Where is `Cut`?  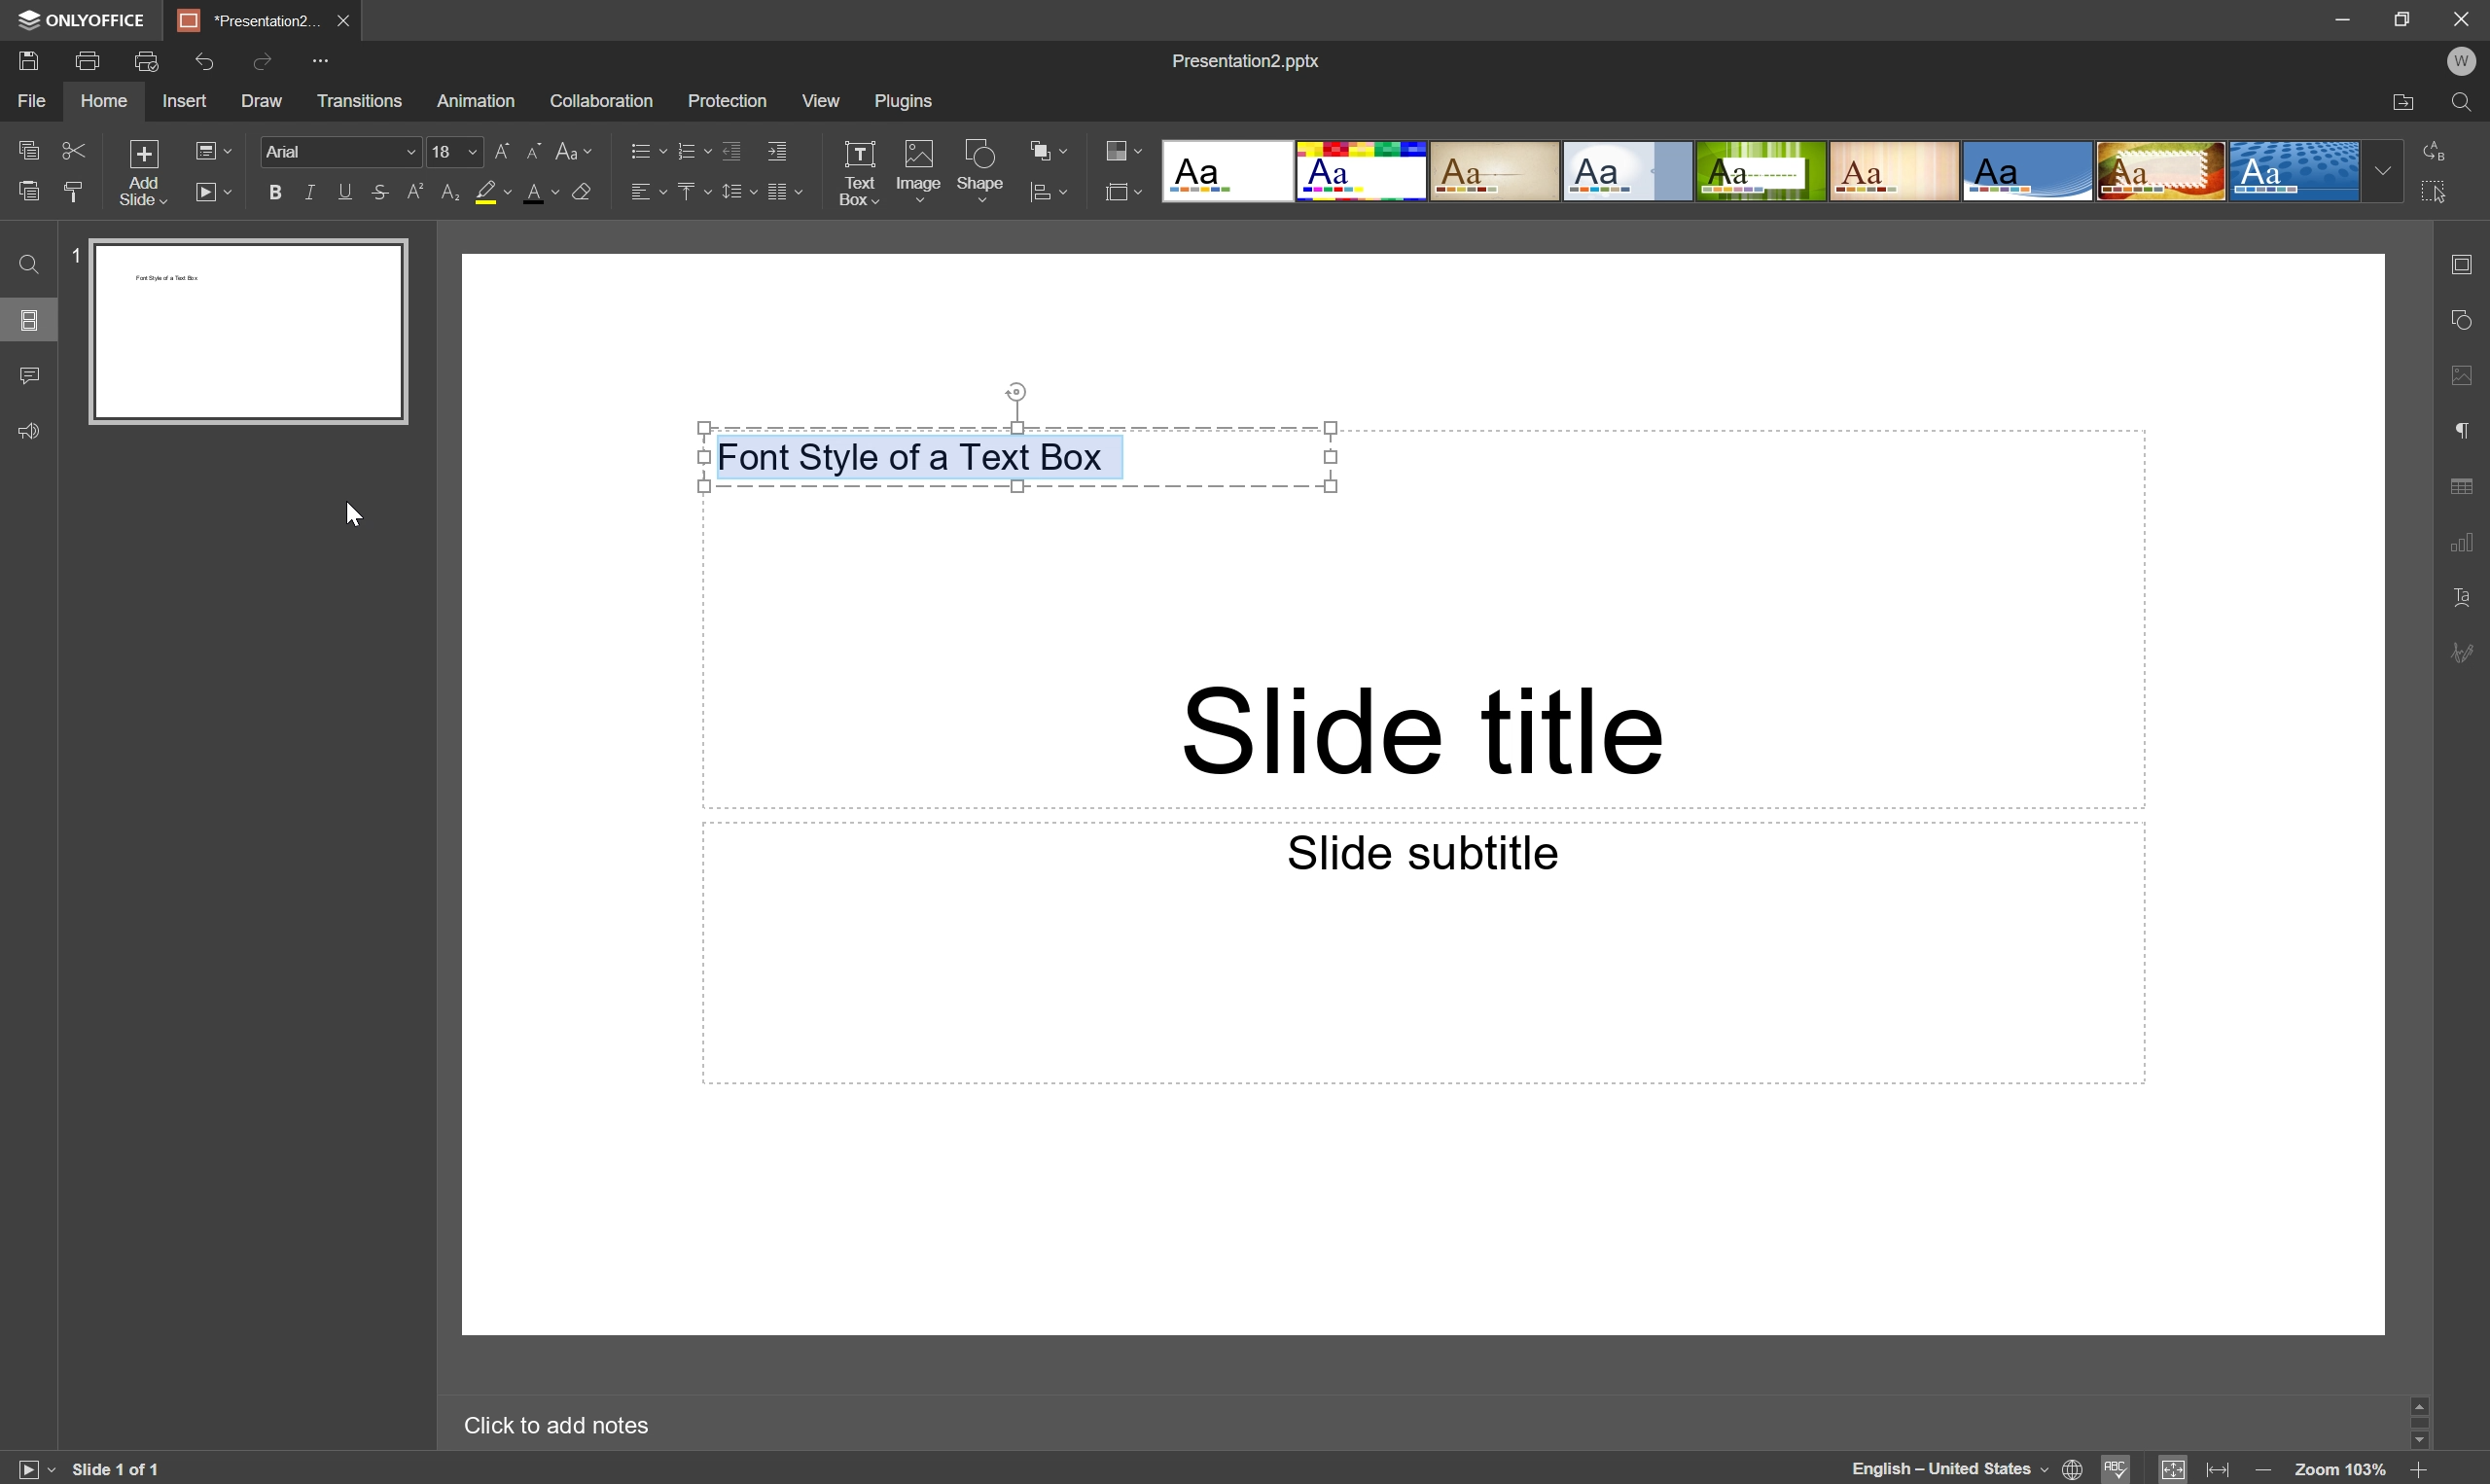 Cut is located at coordinates (76, 147).